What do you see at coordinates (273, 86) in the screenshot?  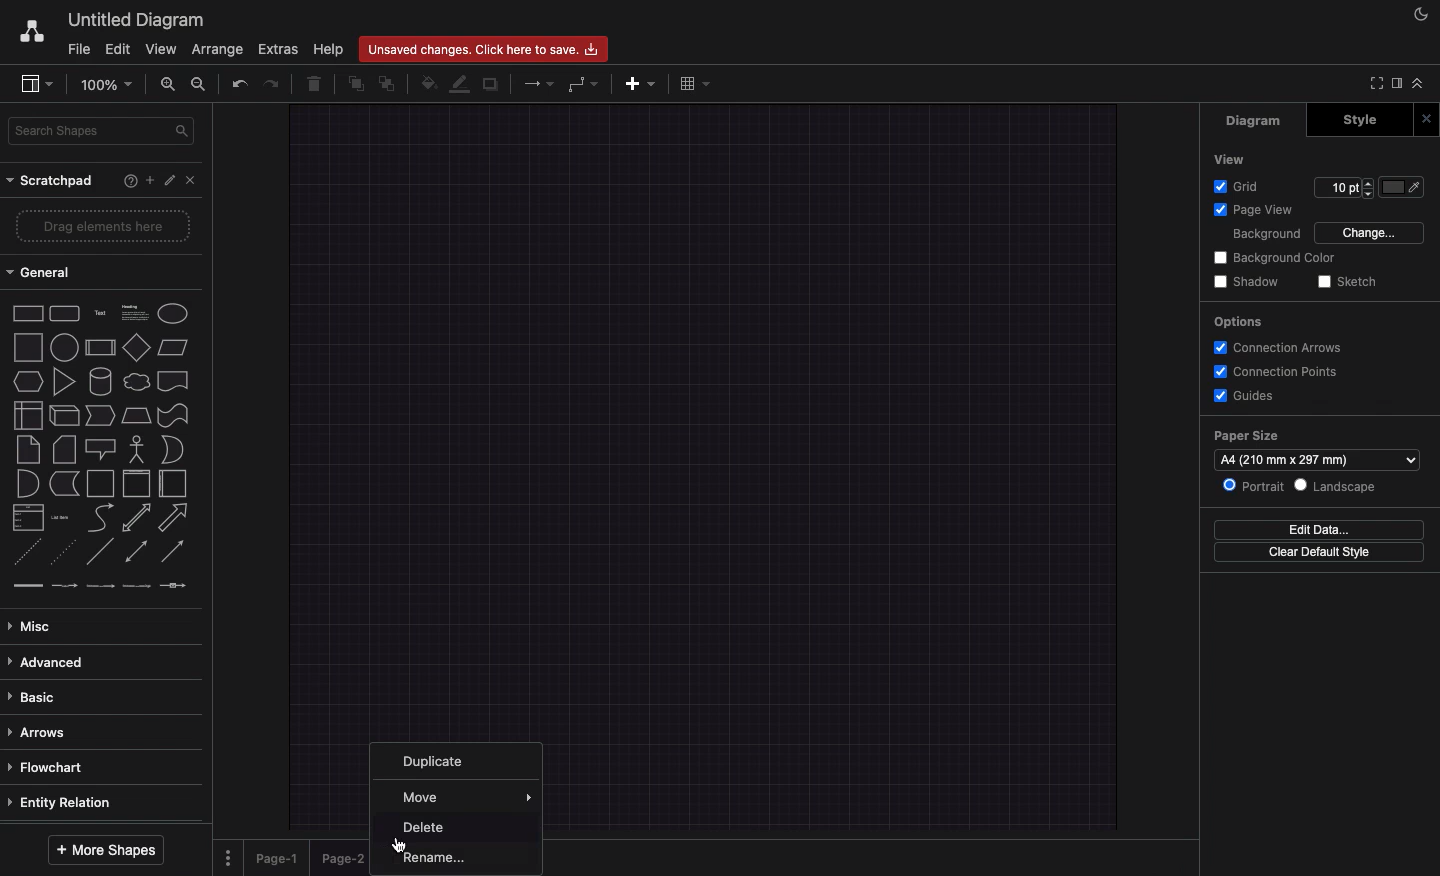 I see `Redo` at bounding box center [273, 86].